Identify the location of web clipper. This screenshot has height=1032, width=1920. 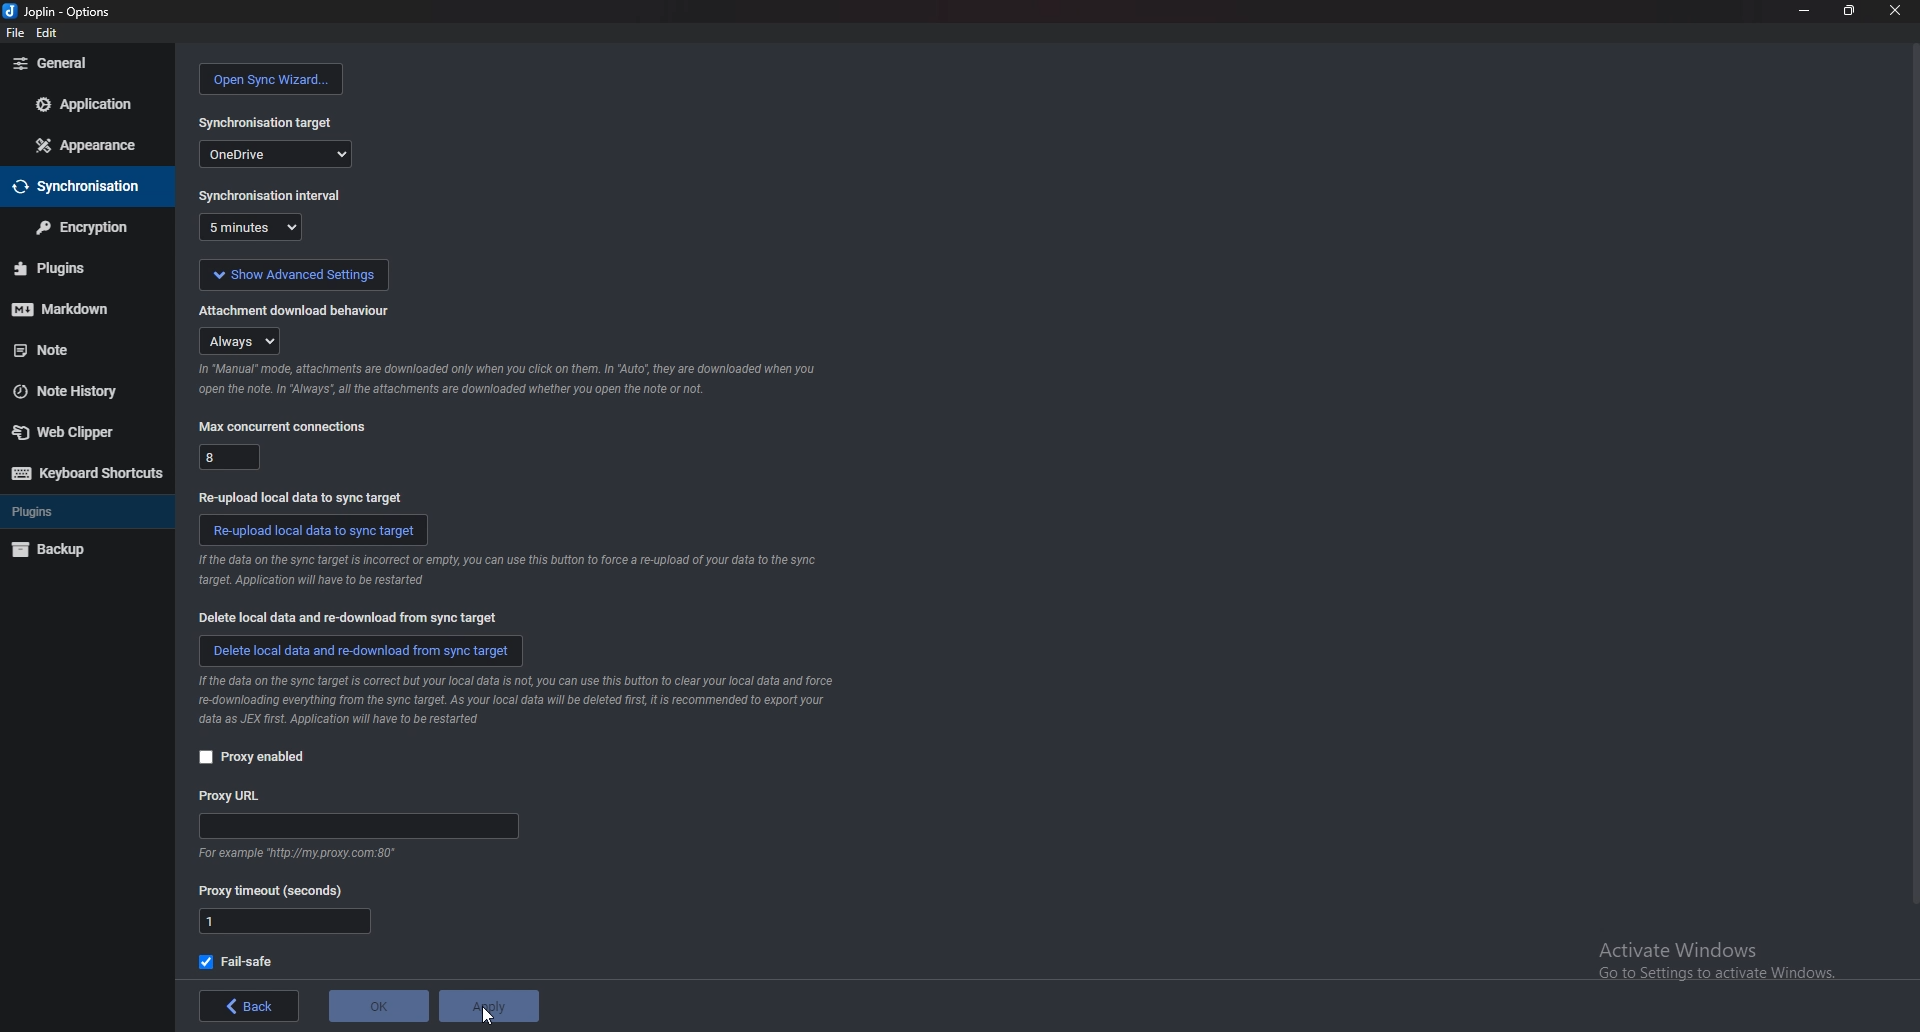
(79, 432).